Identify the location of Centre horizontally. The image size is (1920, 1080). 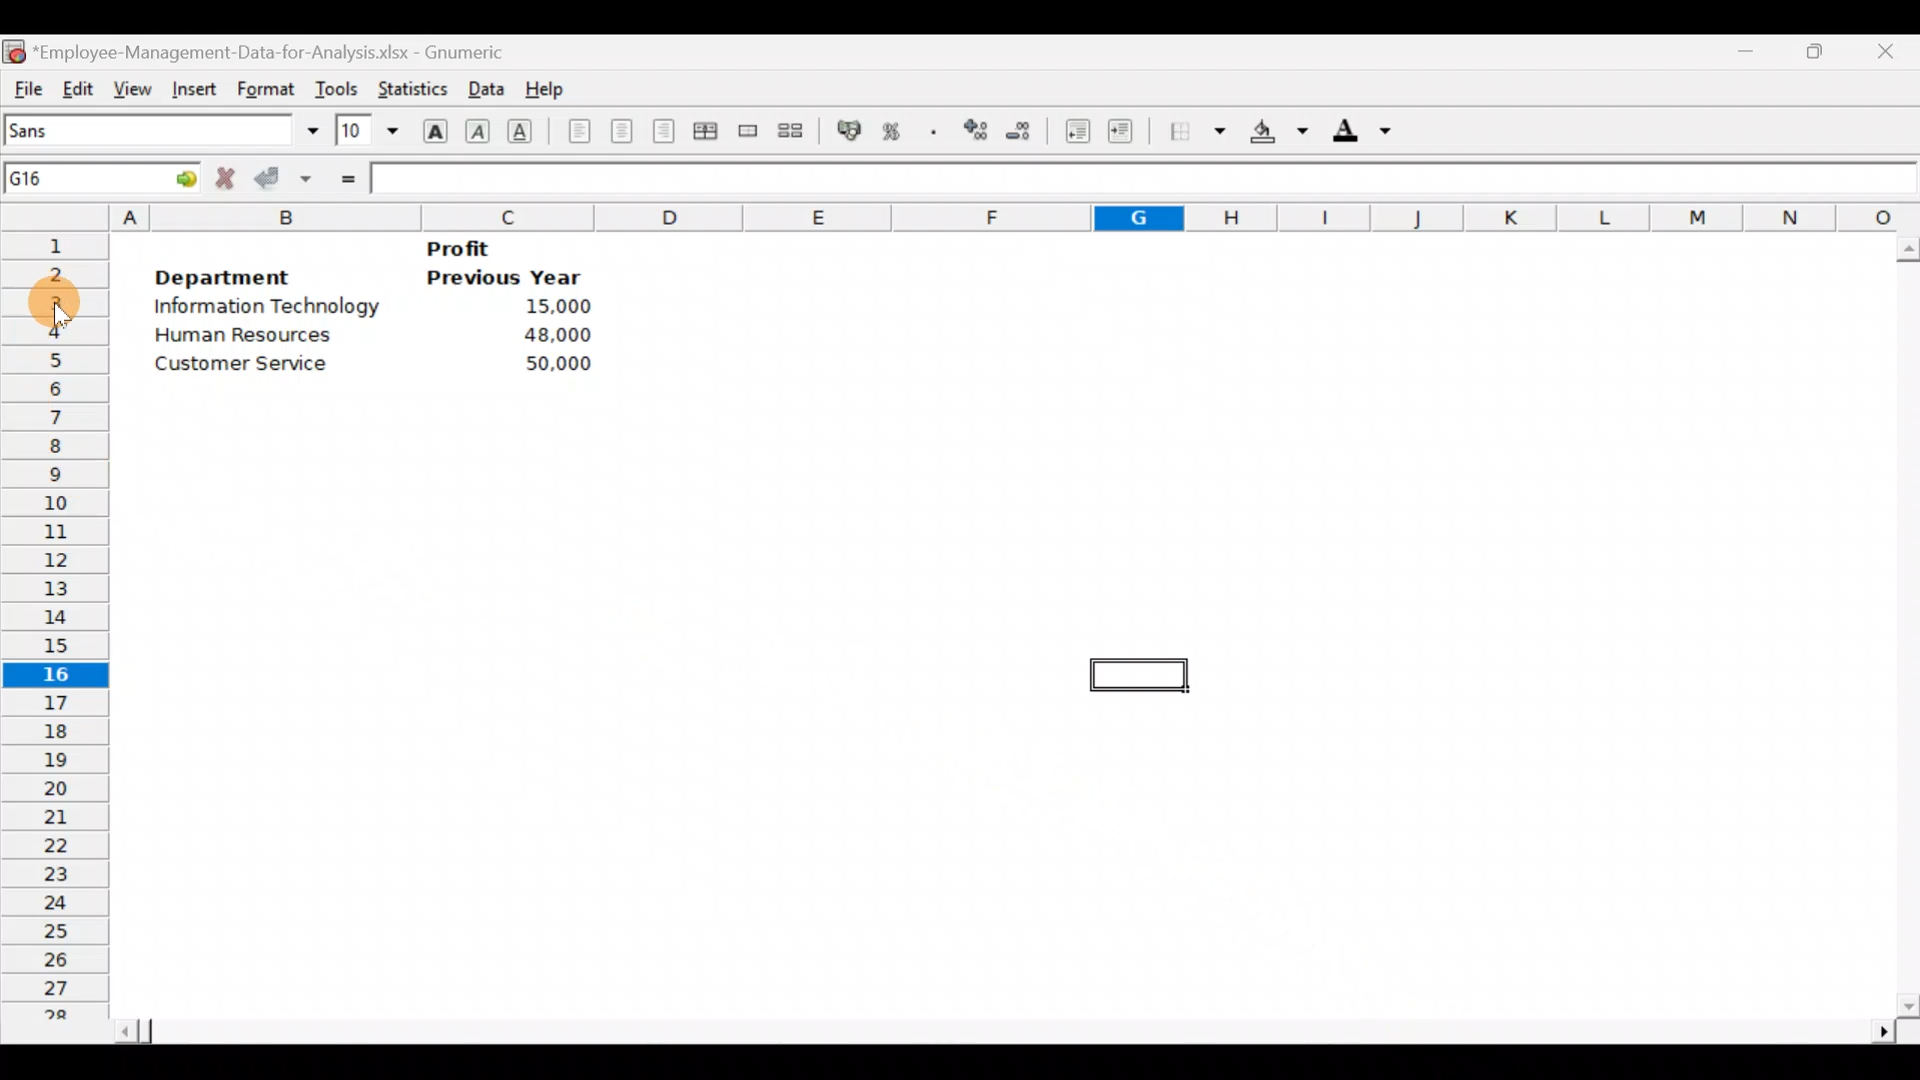
(623, 135).